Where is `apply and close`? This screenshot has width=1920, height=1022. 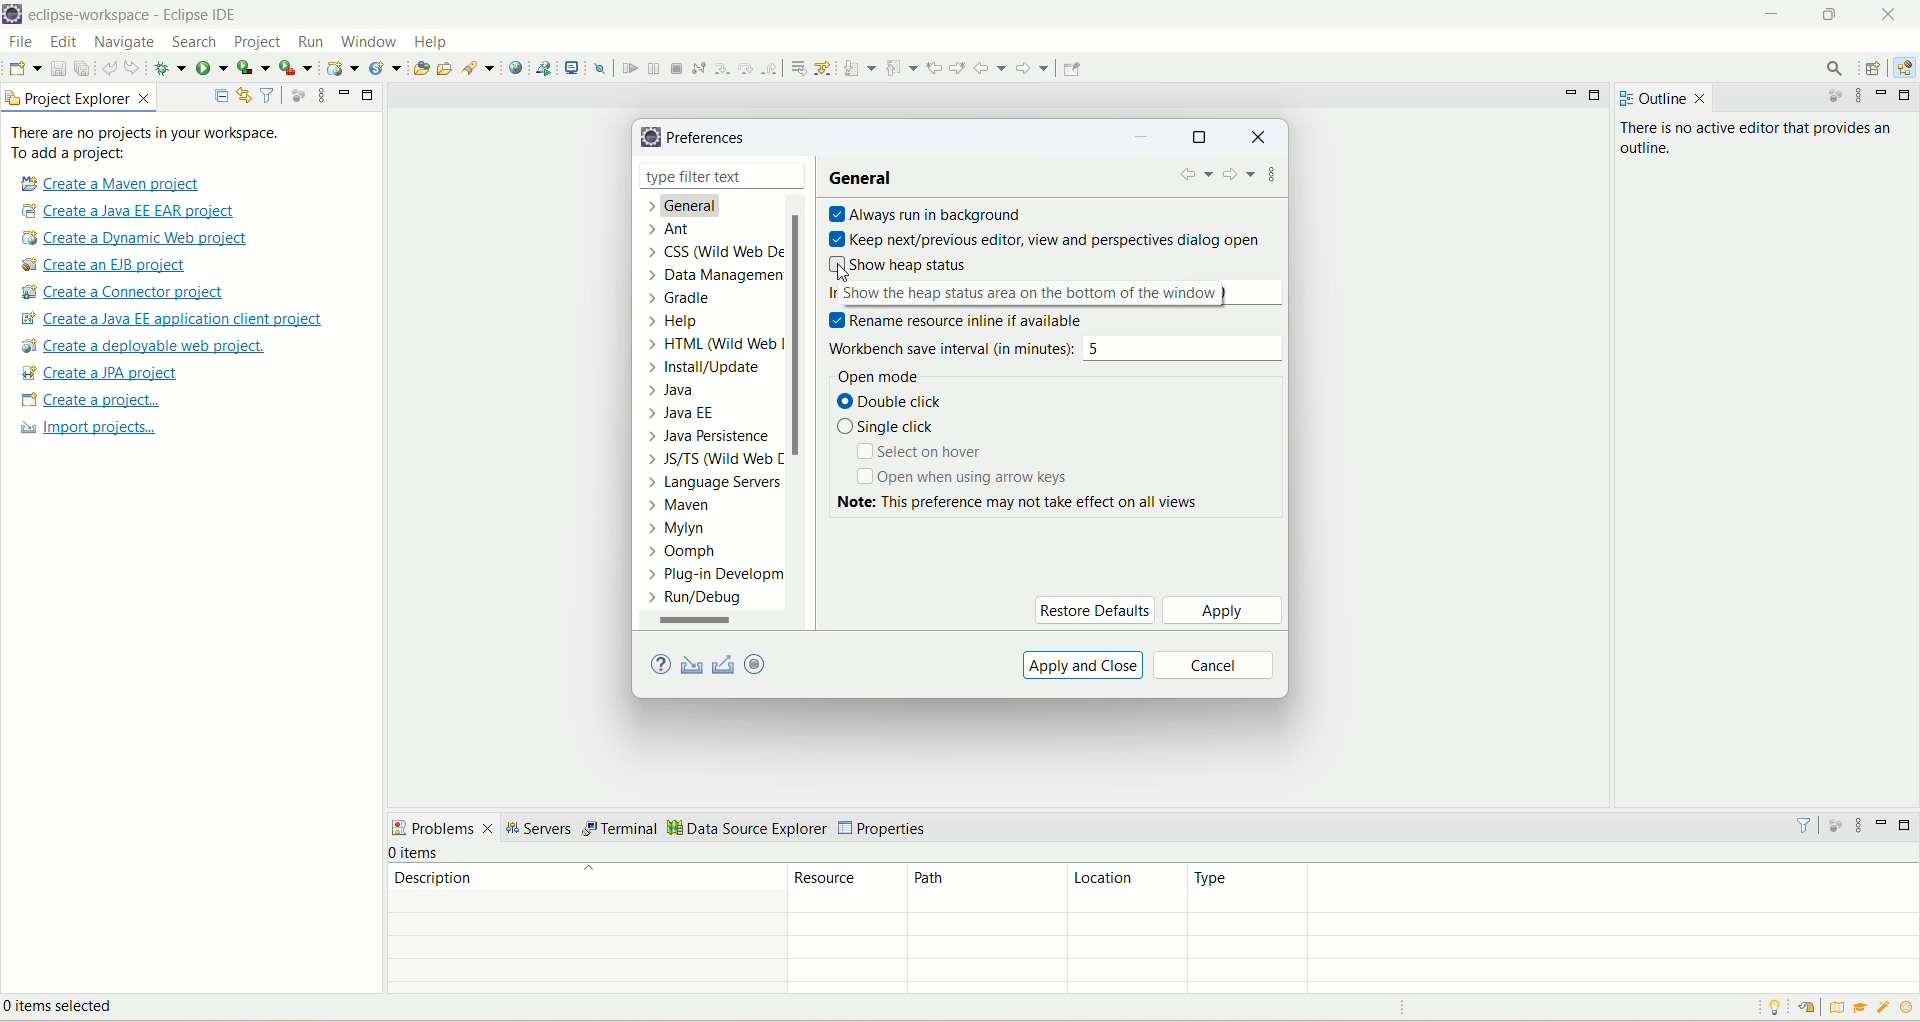 apply and close is located at coordinates (1084, 664).